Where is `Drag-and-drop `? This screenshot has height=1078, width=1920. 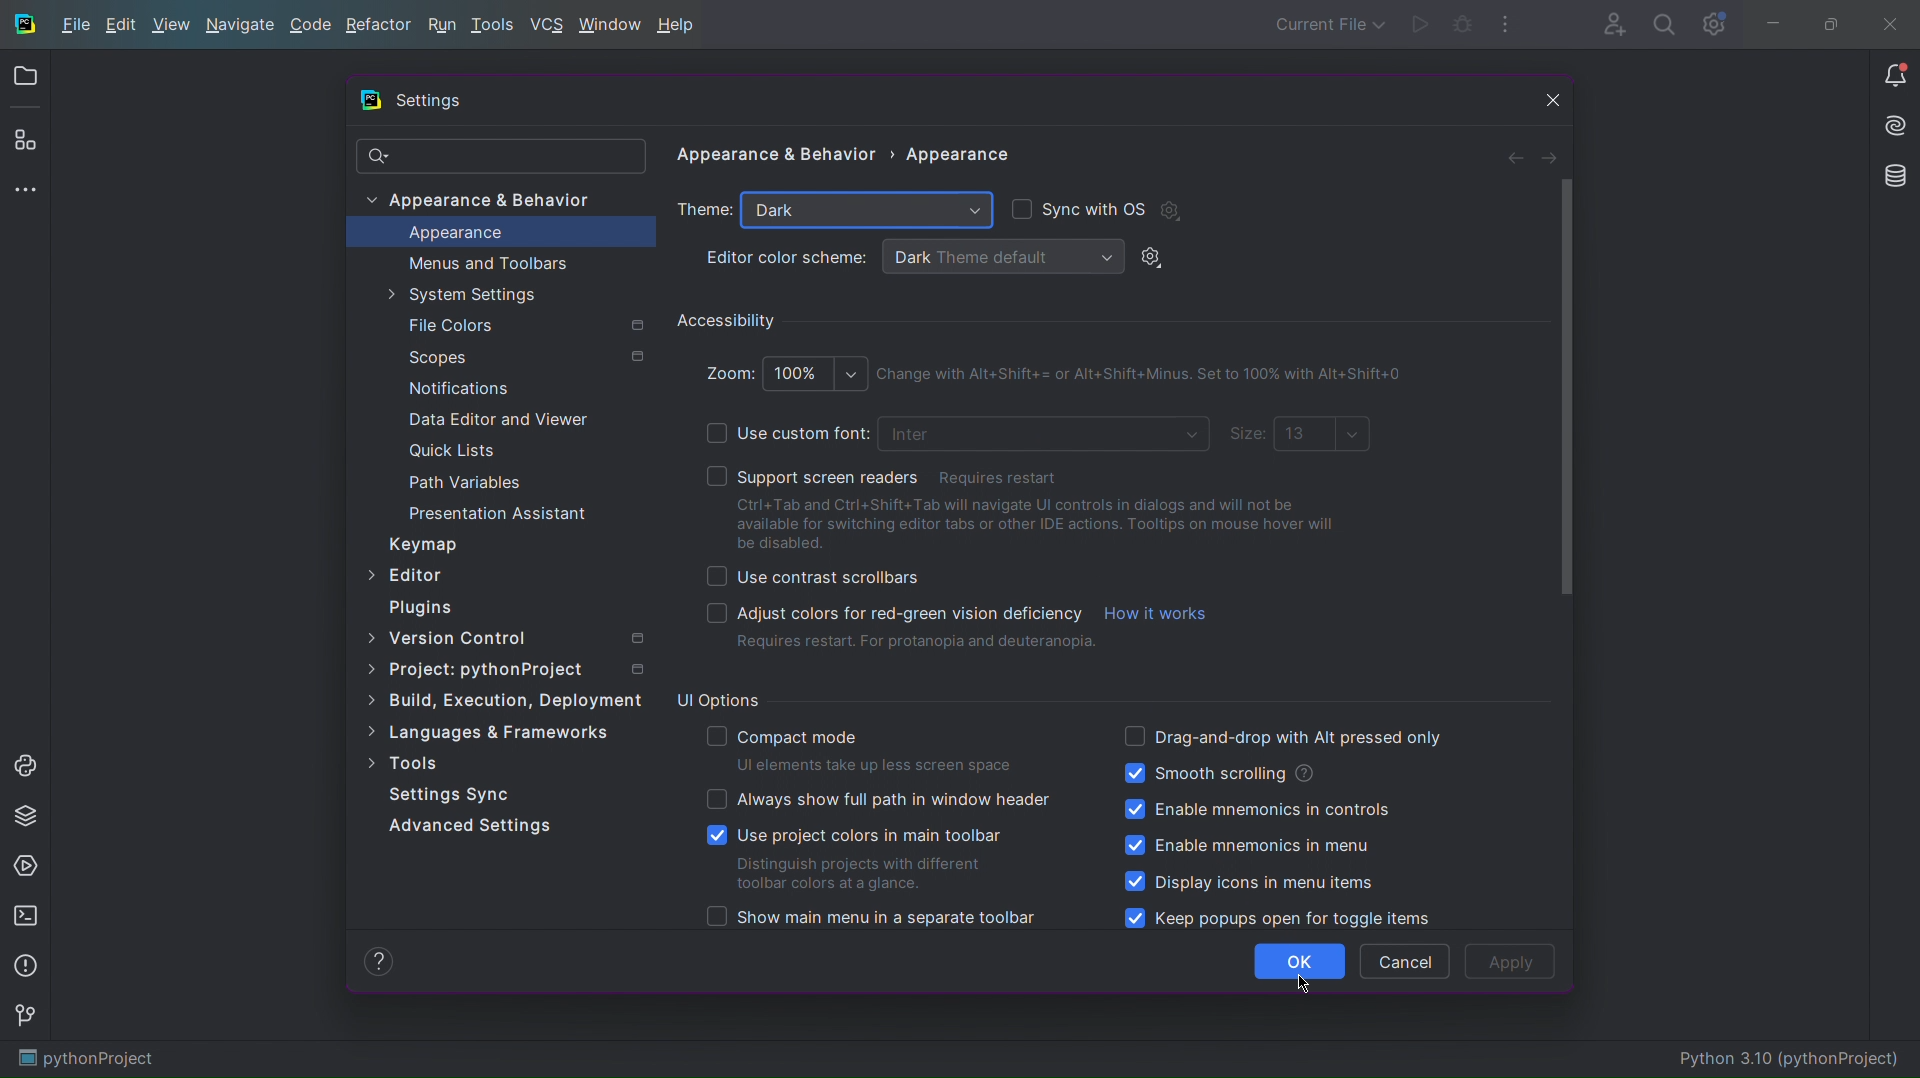
Drag-and-drop  is located at coordinates (1282, 735).